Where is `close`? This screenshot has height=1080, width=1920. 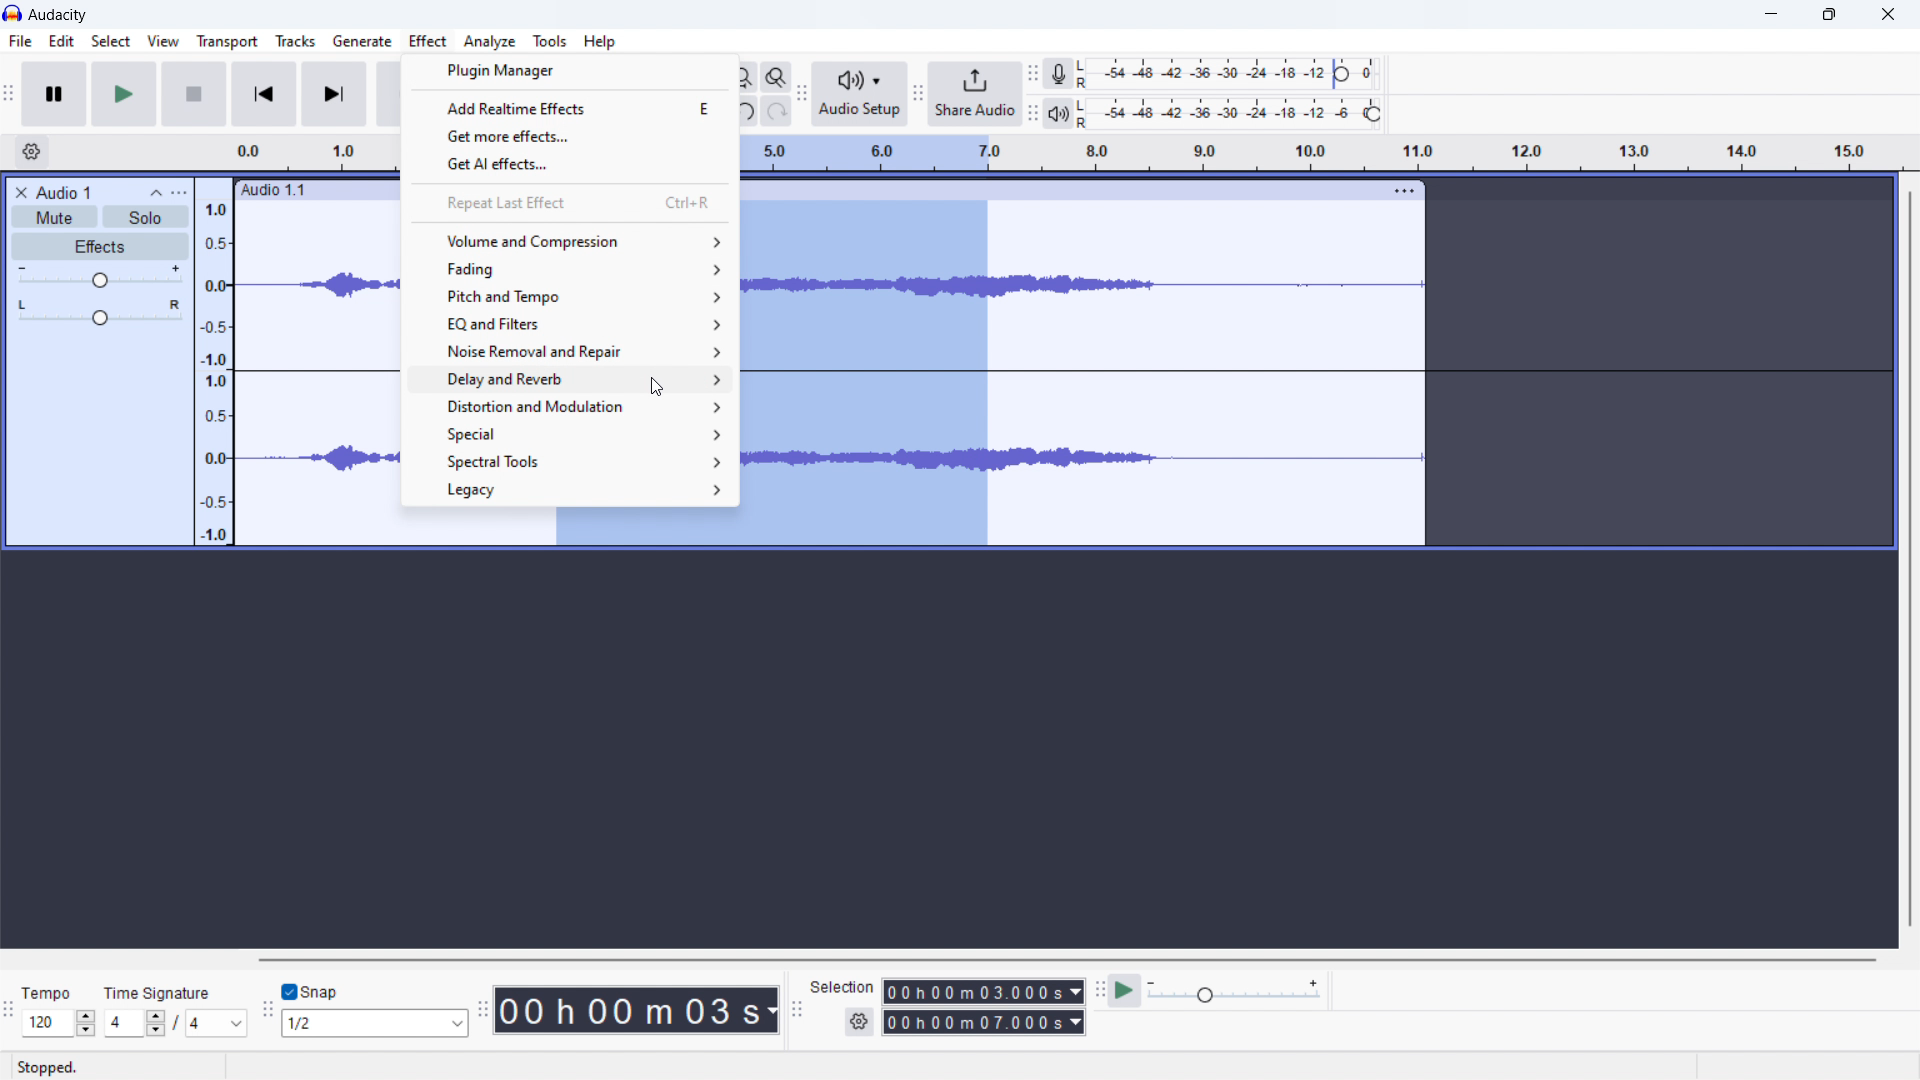 close is located at coordinates (1889, 15).